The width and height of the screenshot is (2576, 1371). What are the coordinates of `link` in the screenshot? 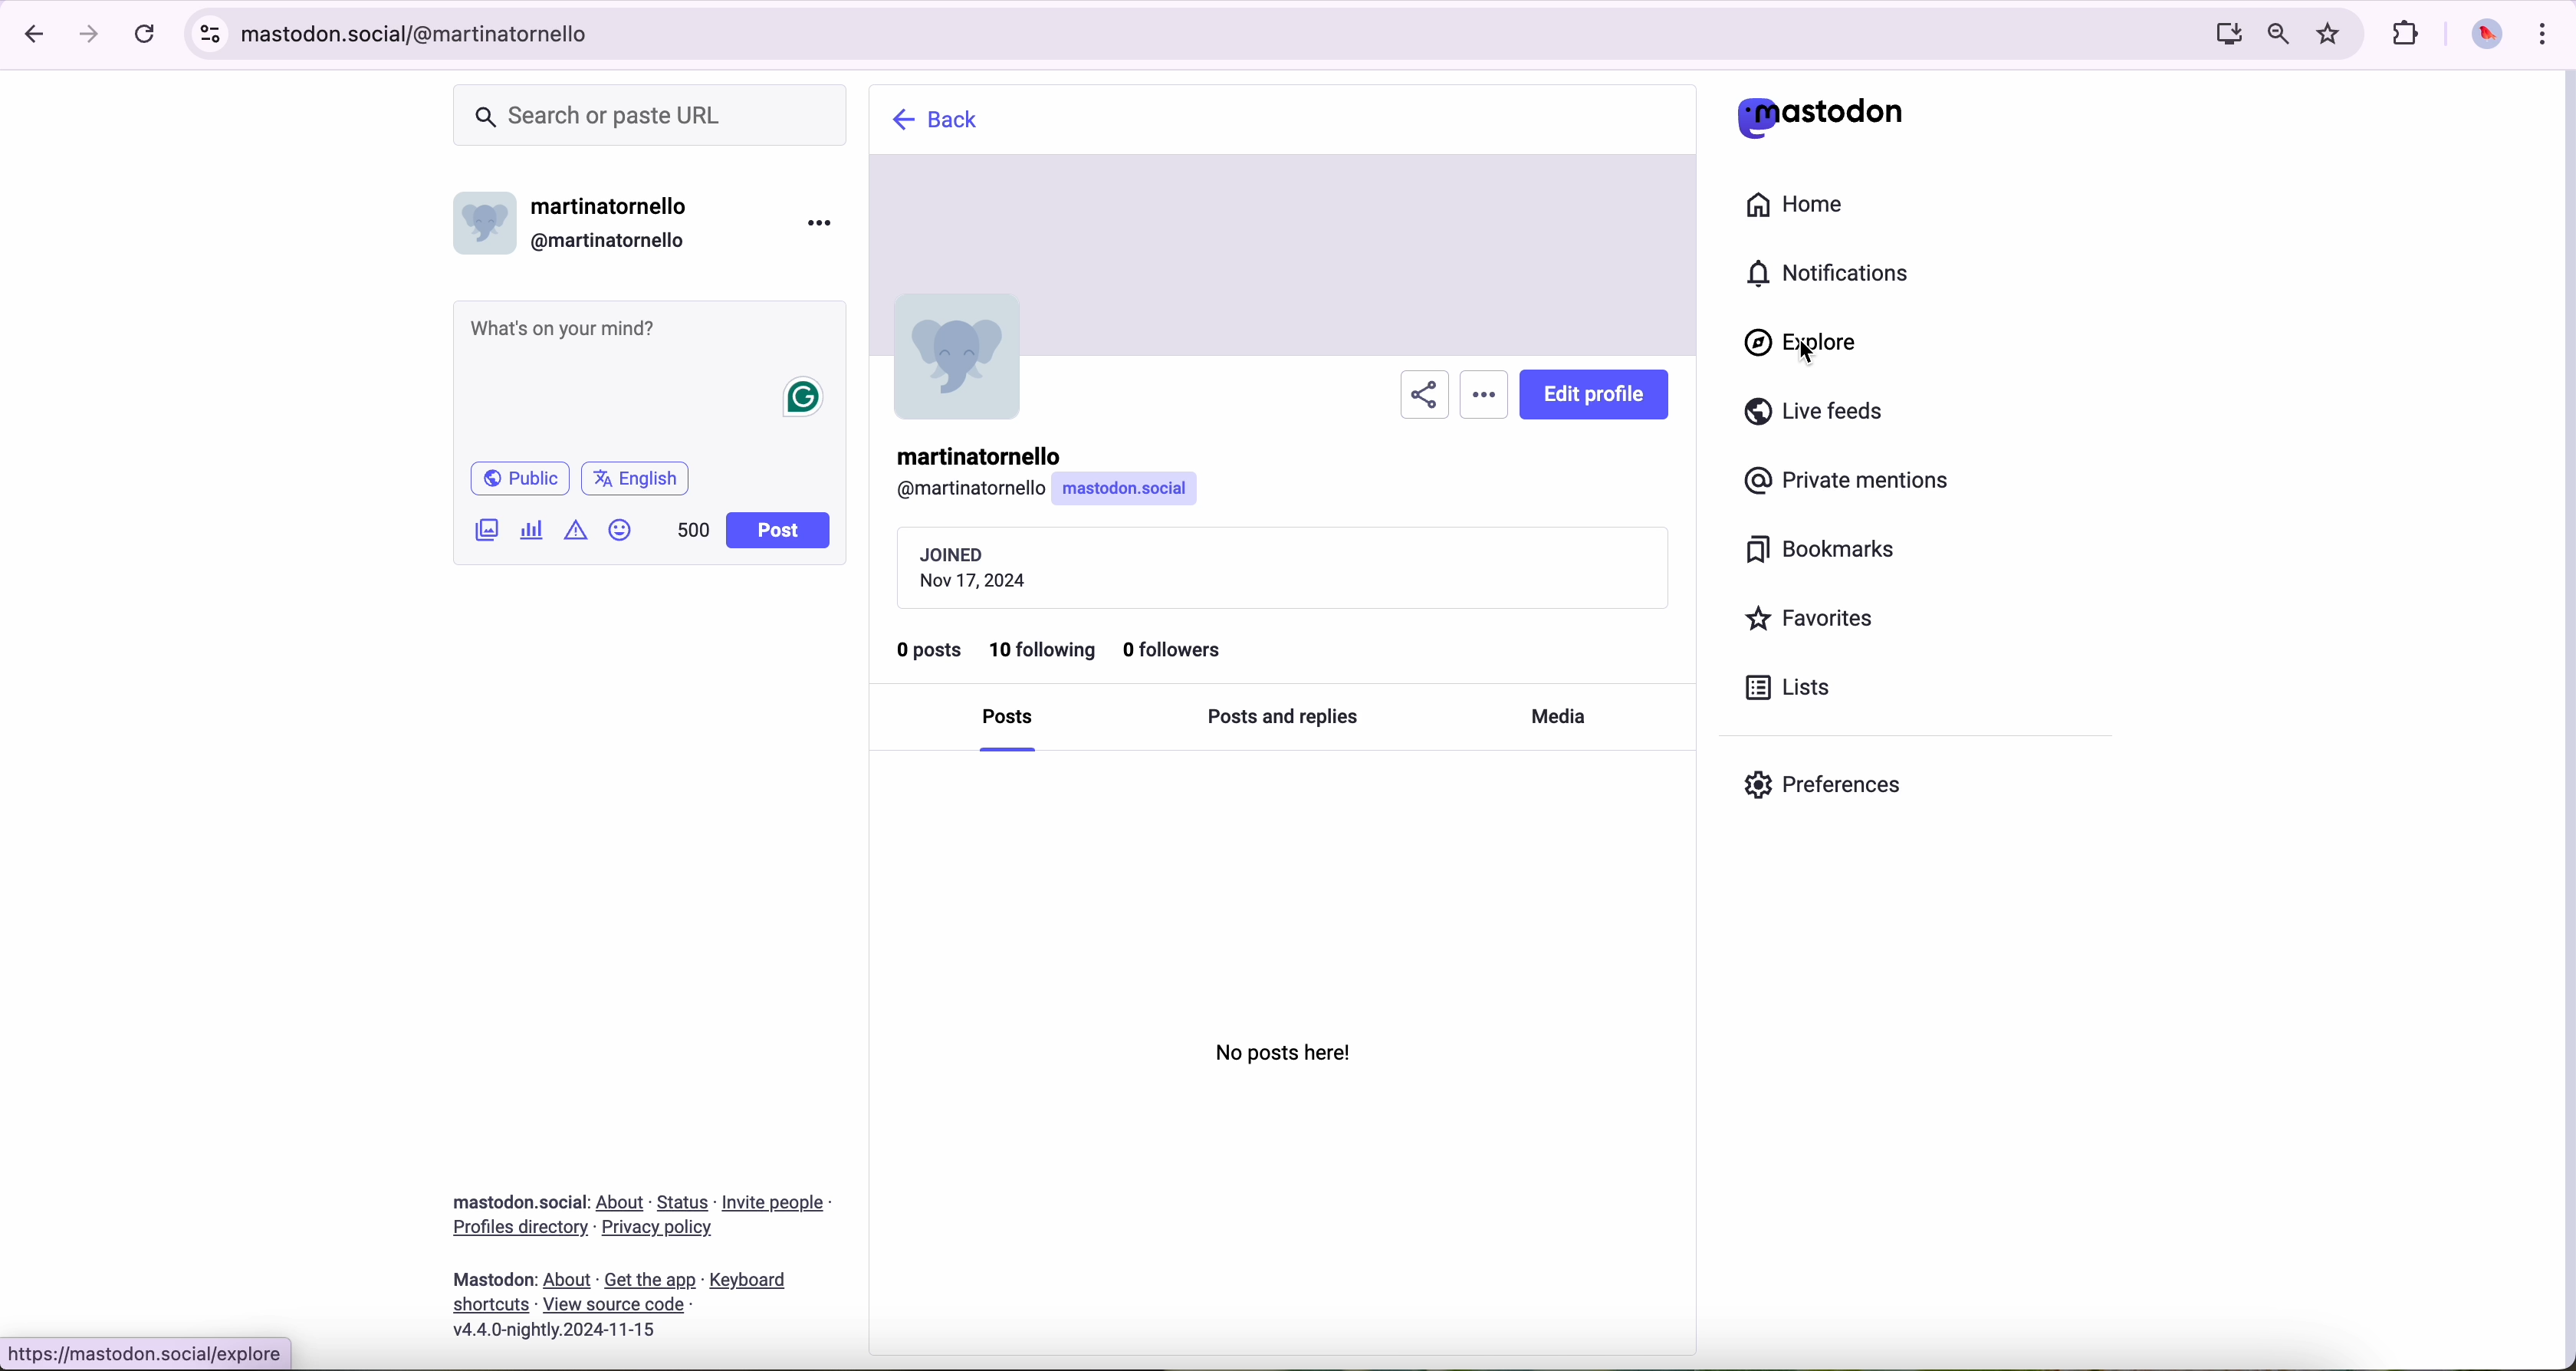 It's located at (748, 1283).